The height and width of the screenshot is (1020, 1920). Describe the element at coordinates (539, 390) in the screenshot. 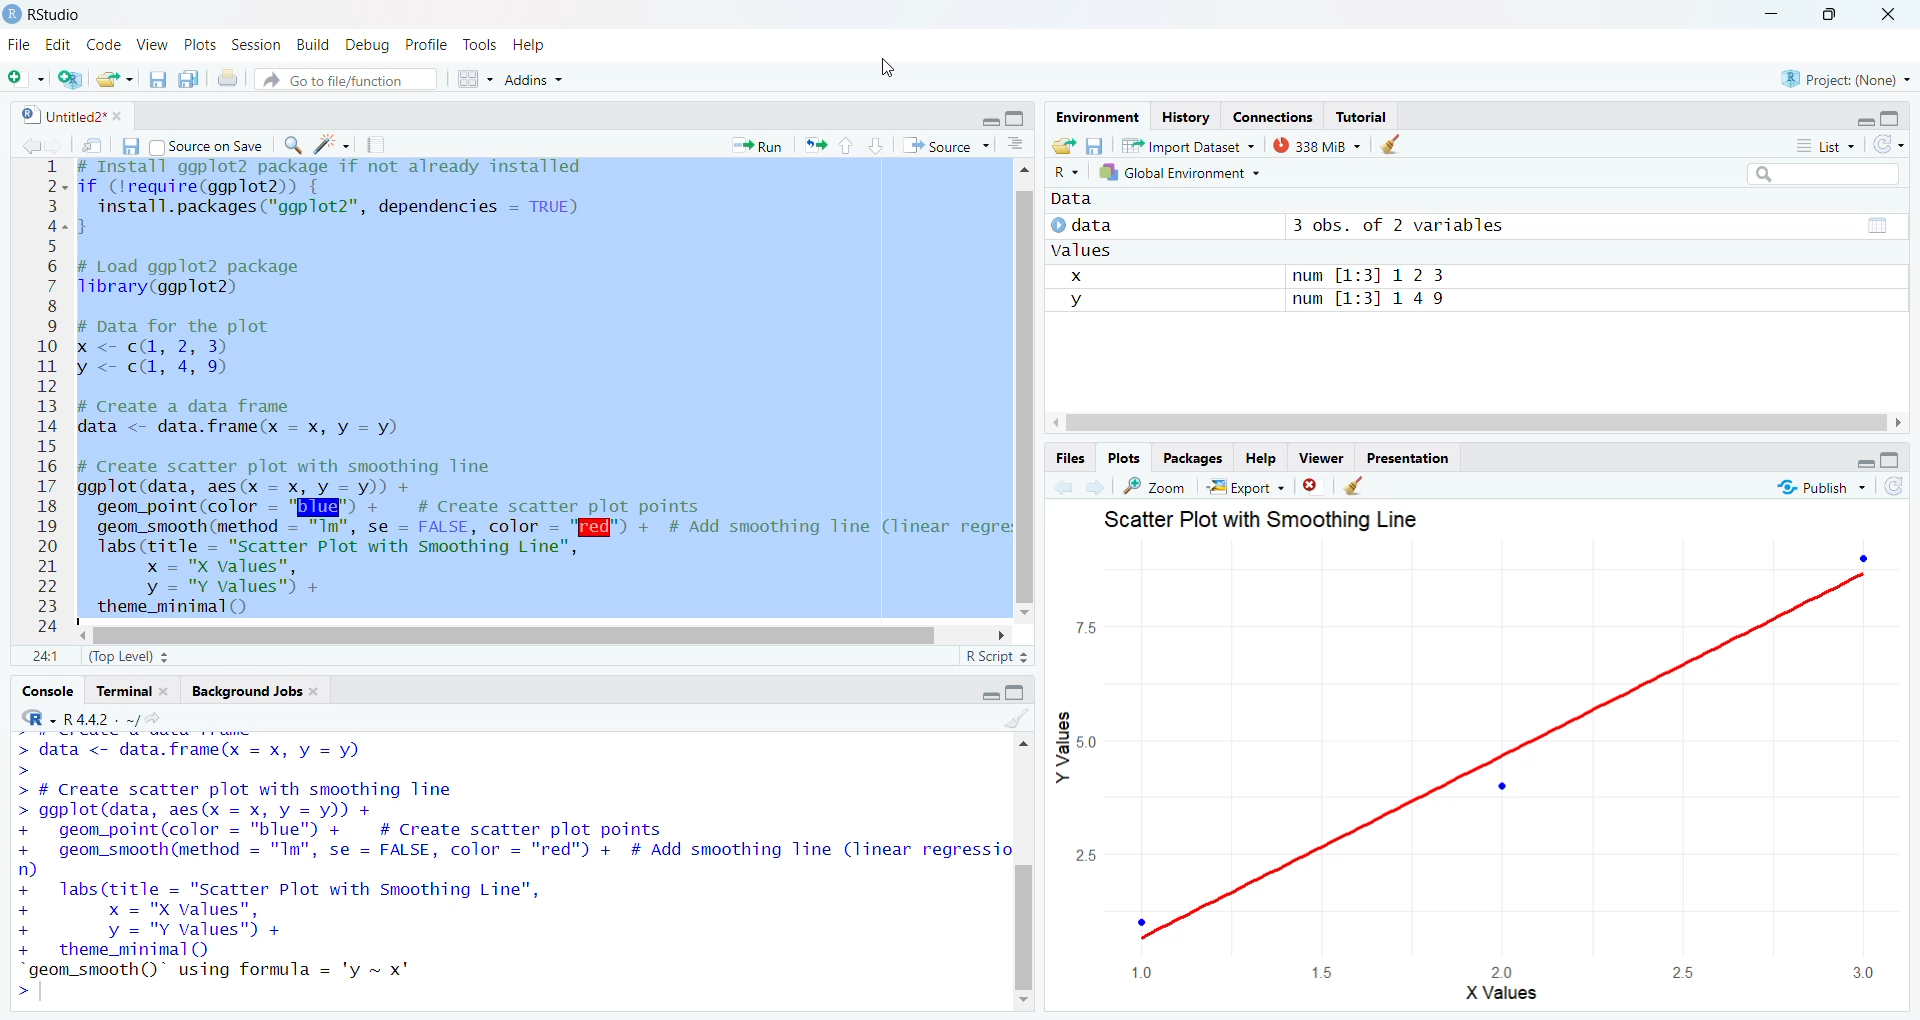

I see `install ggp to 2 package if not already installed if Crequire(ggplot2)install.packages ("ggplot2", dependencies = TRUE)}# Load ggplot2 packageTibrary(ggplot2) 1# Data for the plotx <- c@, 2, 3)y <= c@, 4, 9)# Create a data framedata <- data.frame(x = x, y = y)# Create scatter plot with smoothing lineggplot(data, aes(x = x, y = y)) +geom_point(color - "BIE" + # Create scatter plot pointsgeom_smooth (method = "Im", se = FALSE, color = "[Q@l") + # Add smoothing line (linear regrelabs (title = "Scatter Plot with Smoothing Line",x = "X values",y = "Y values") +theme_minimal()` at that location.